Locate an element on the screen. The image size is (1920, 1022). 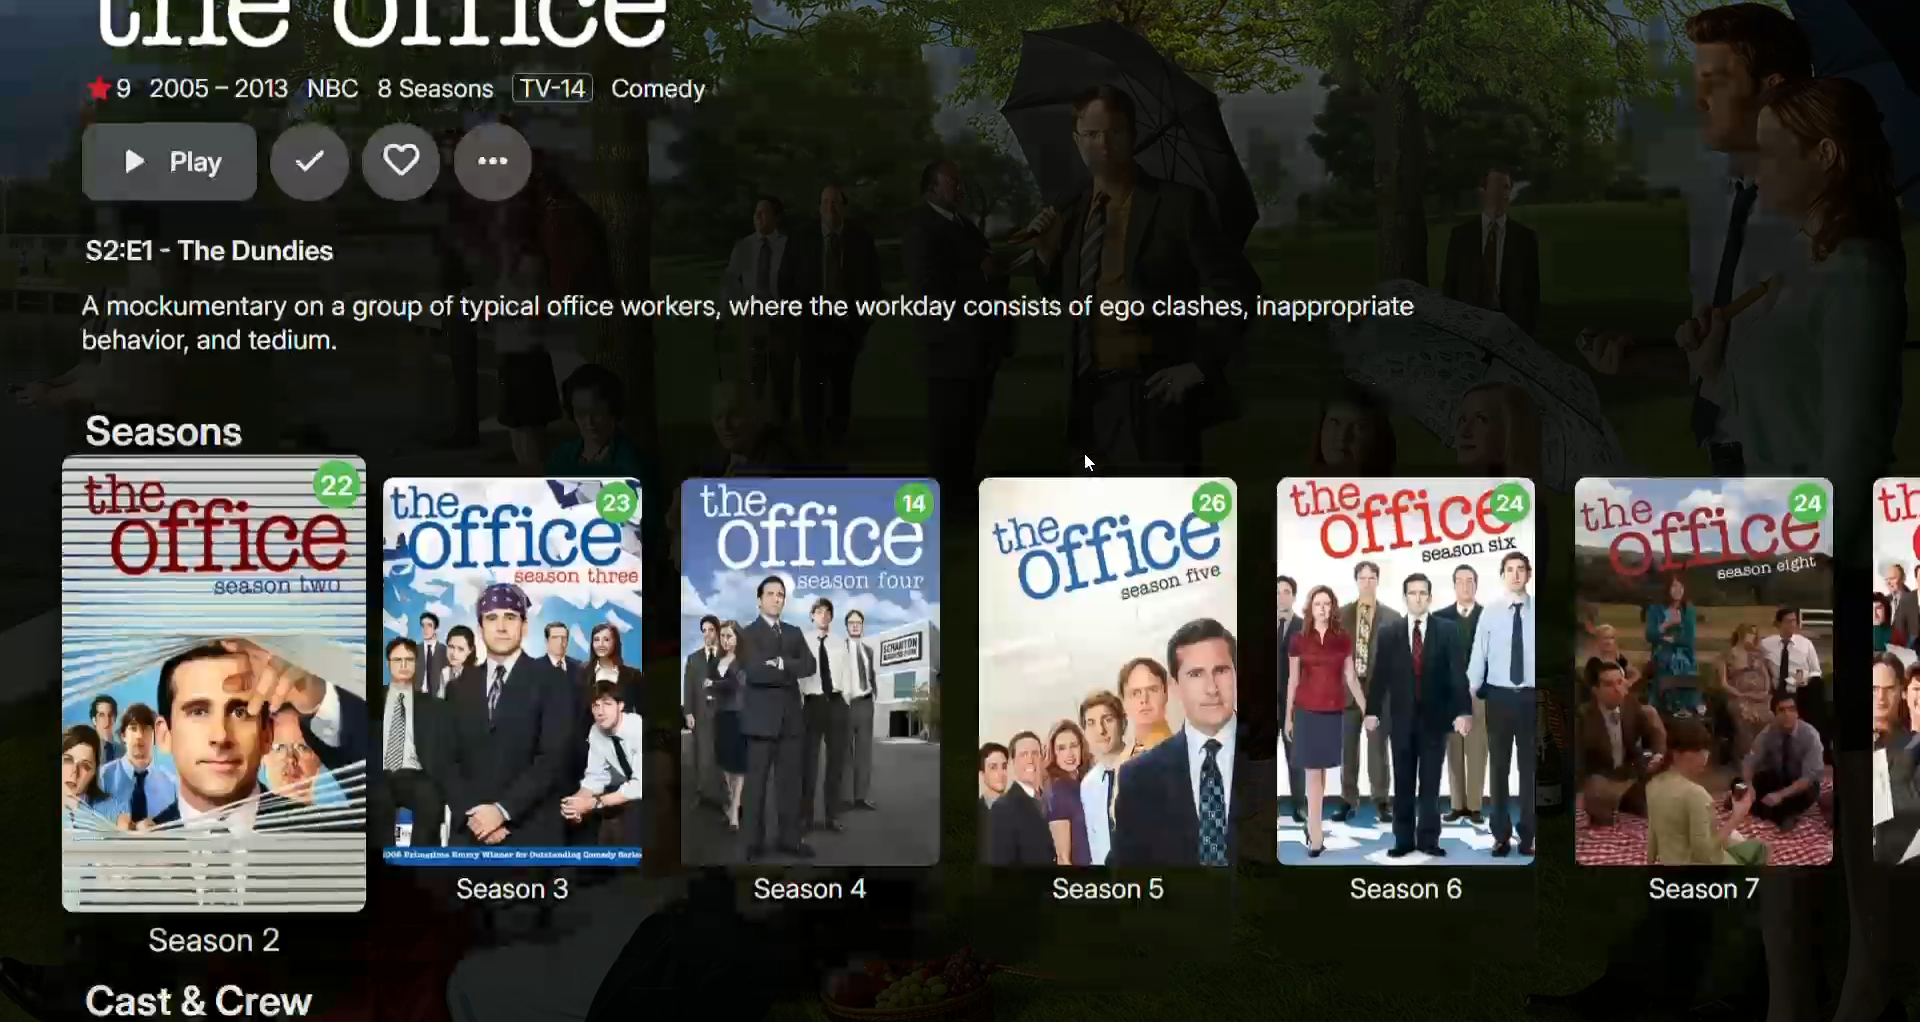
Season 7 is located at coordinates (1698, 688).